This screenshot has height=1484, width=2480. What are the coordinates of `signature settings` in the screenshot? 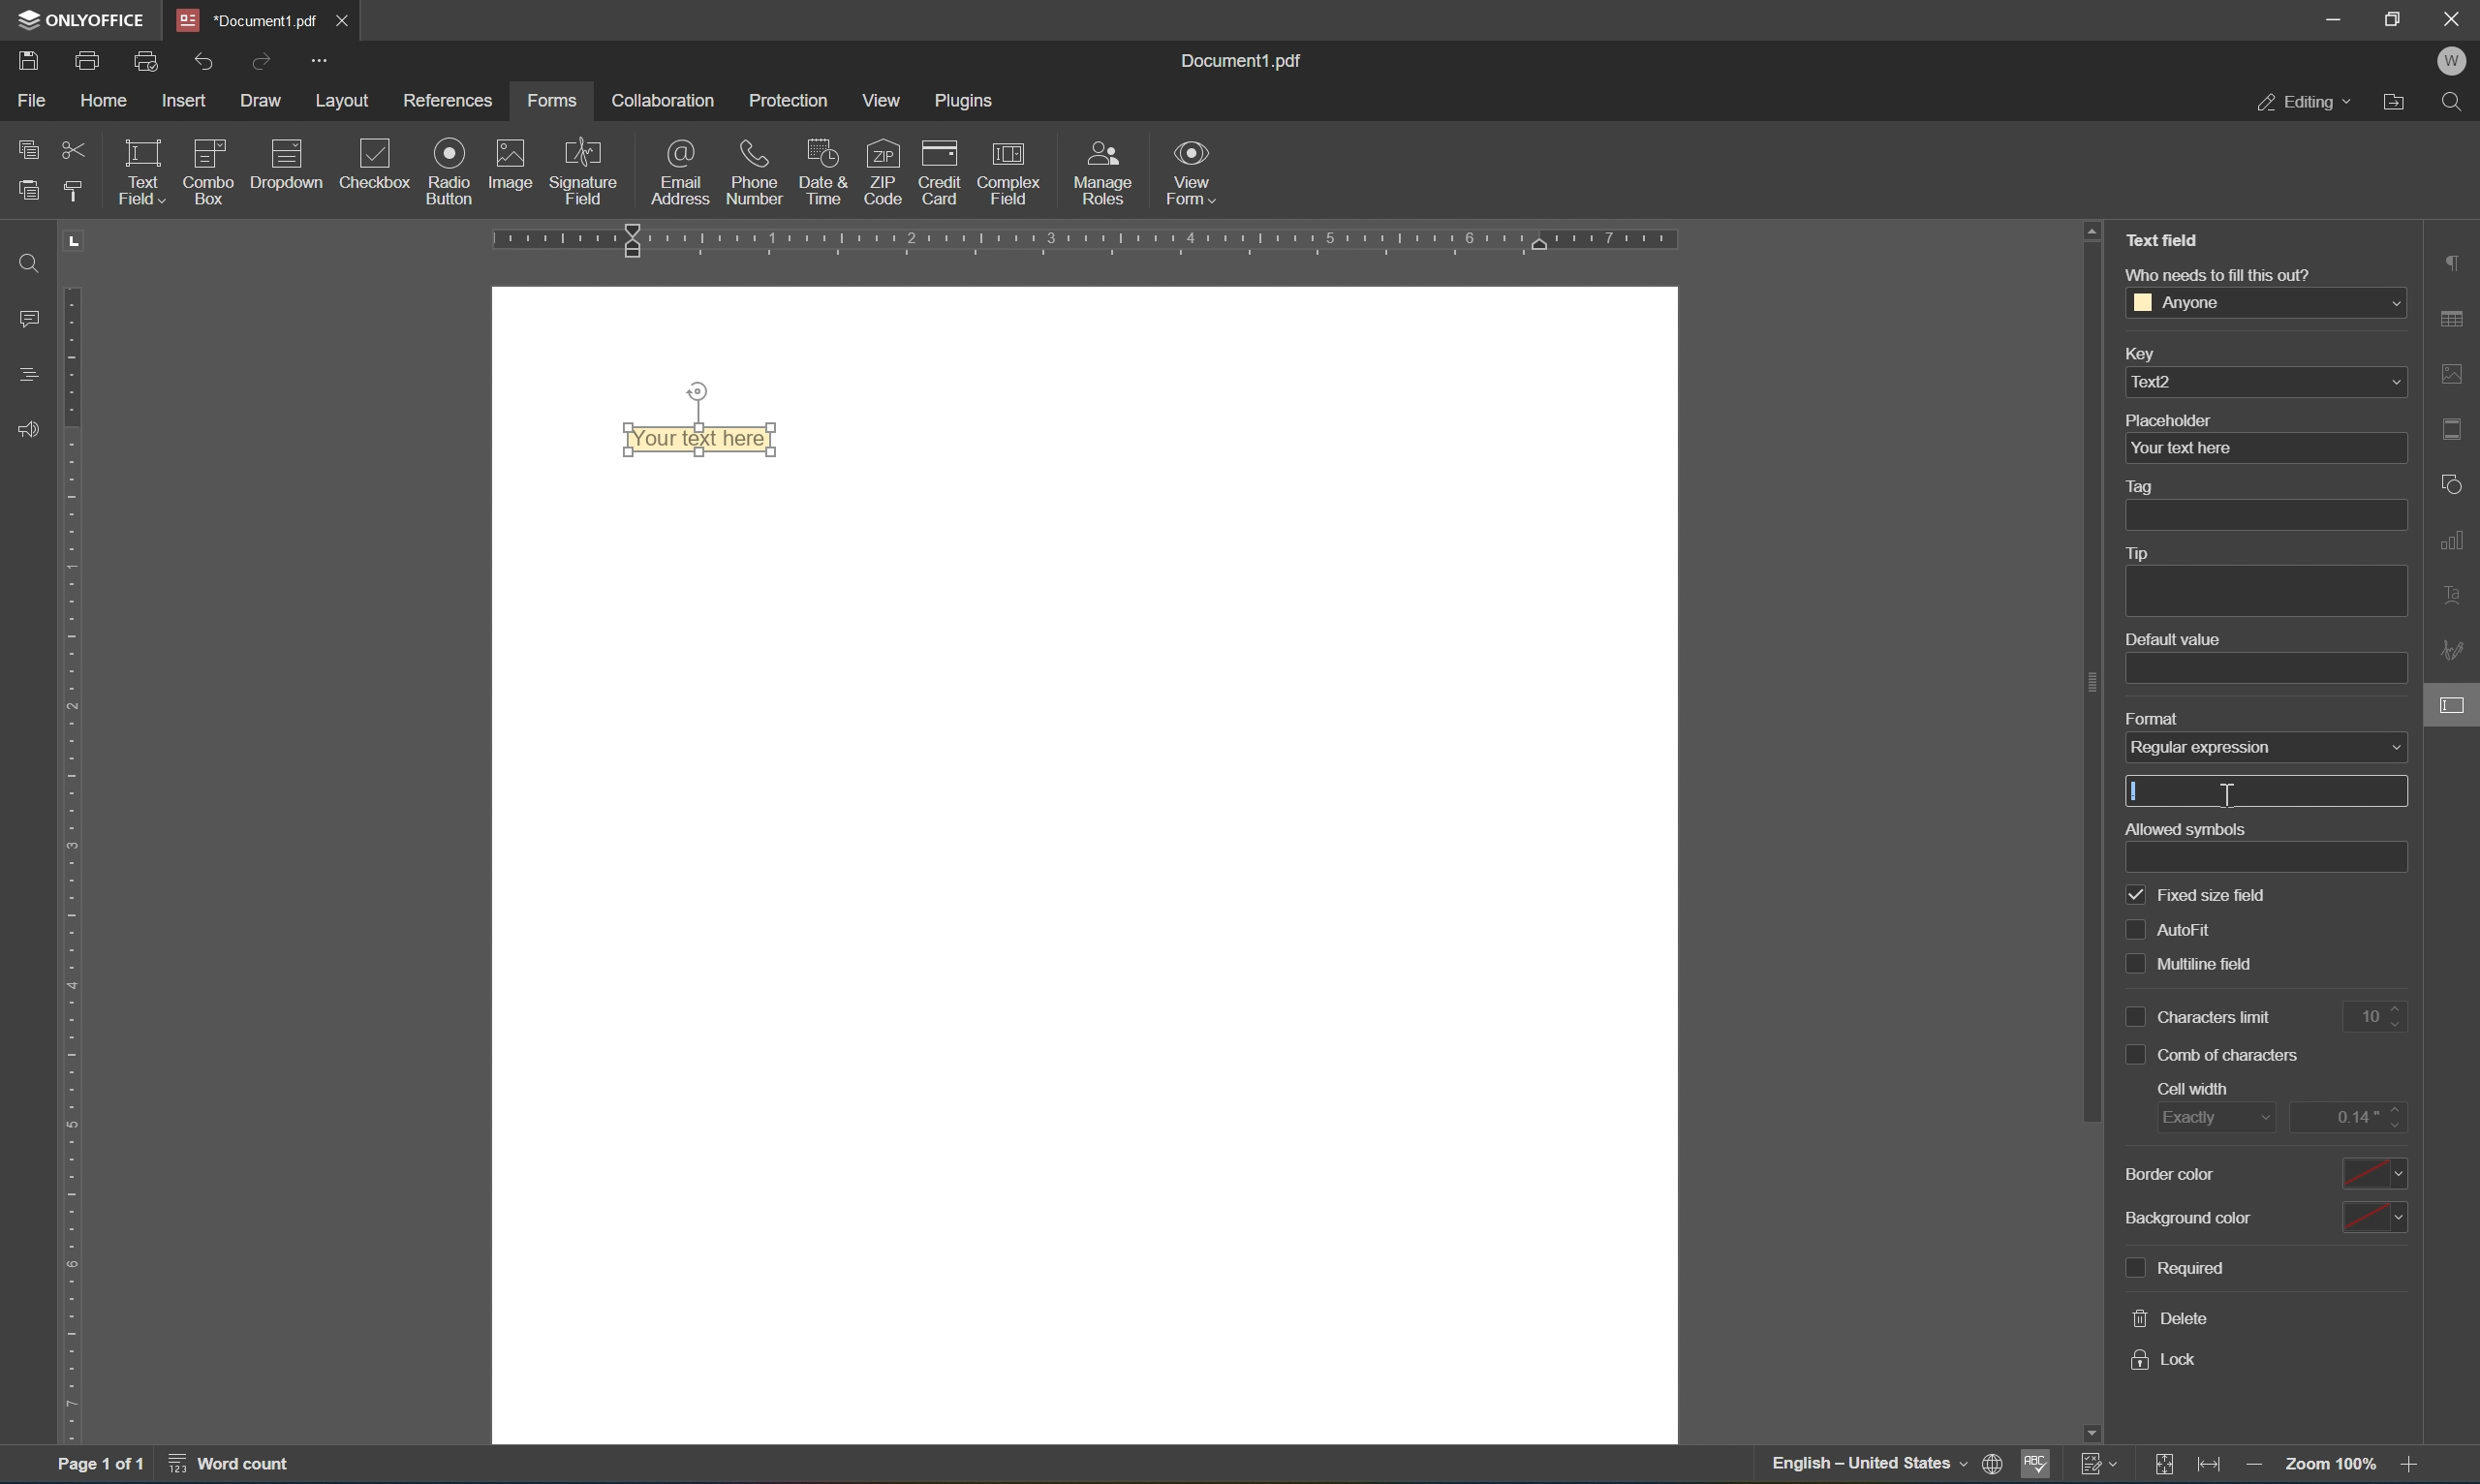 It's located at (2452, 644).